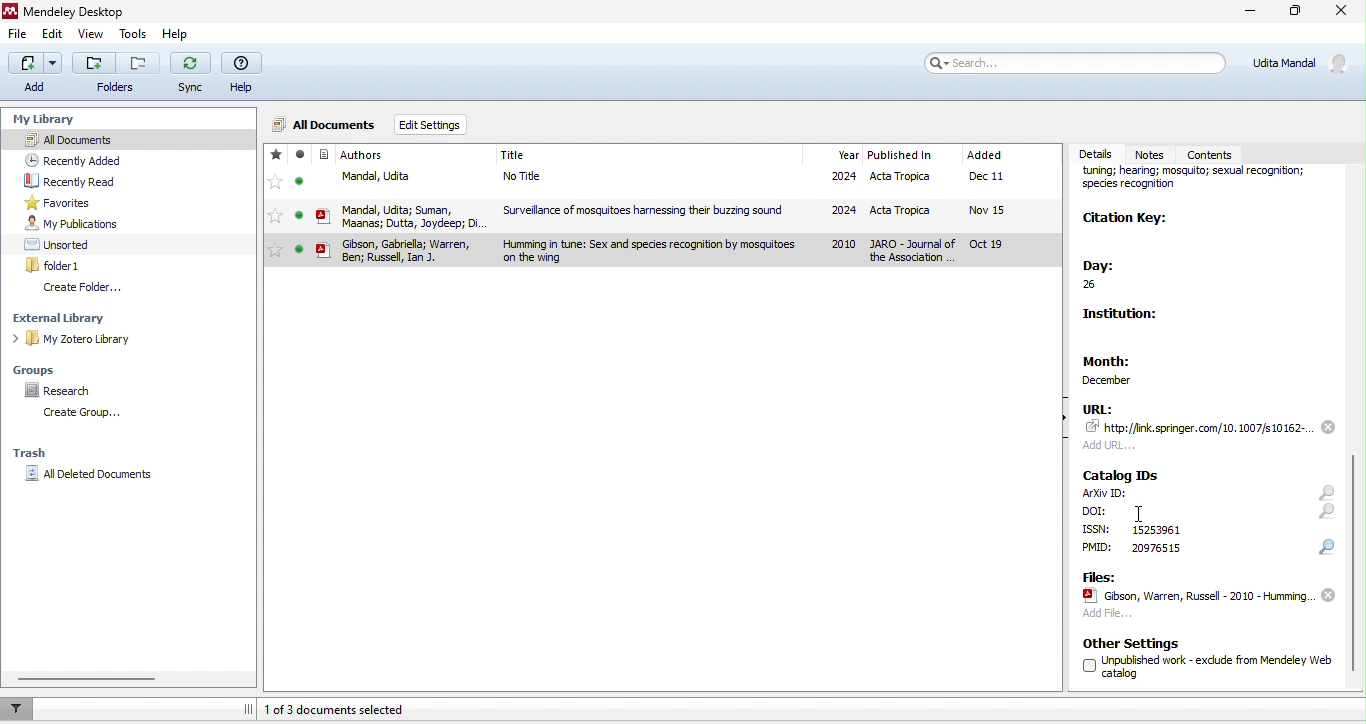 This screenshot has height=724, width=1366. Describe the element at coordinates (1340, 14) in the screenshot. I see `close` at that location.